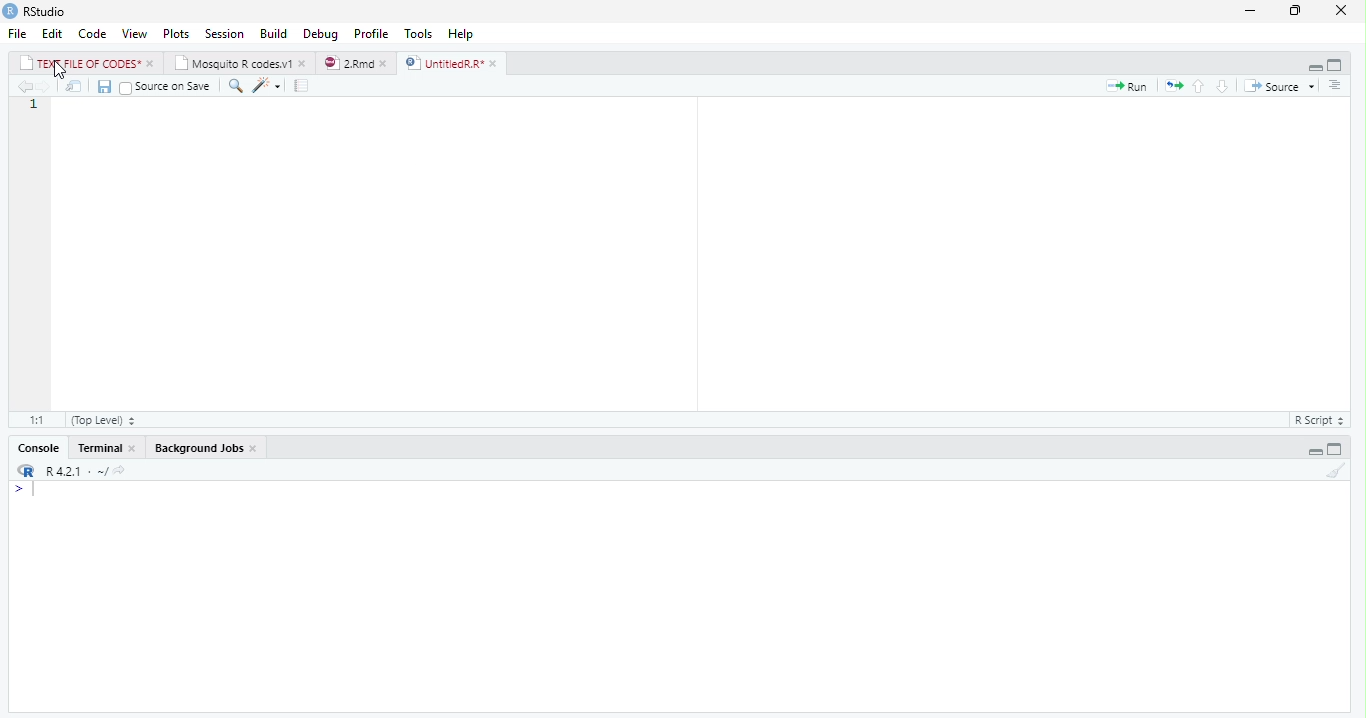 This screenshot has width=1366, height=718. What do you see at coordinates (93, 33) in the screenshot?
I see `Code` at bounding box center [93, 33].